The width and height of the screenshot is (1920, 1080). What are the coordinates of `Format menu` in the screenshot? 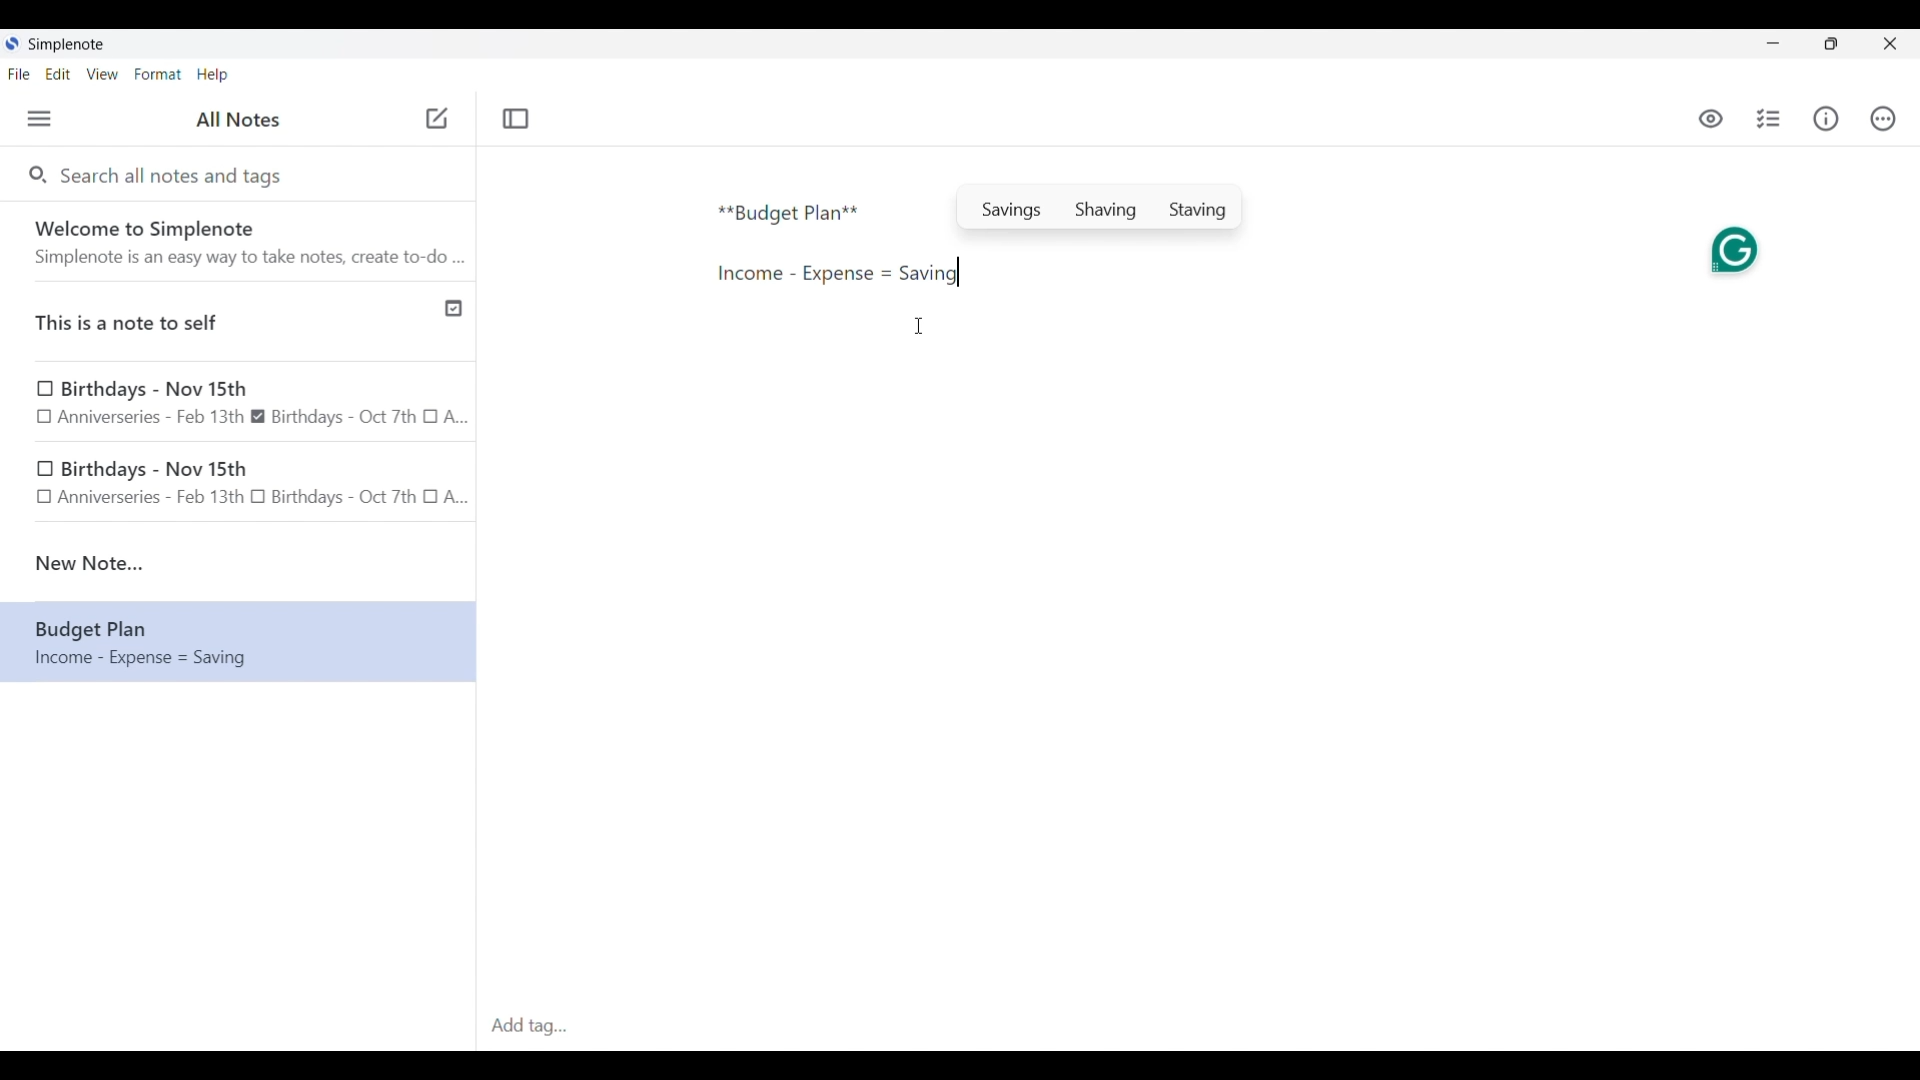 It's located at (158, 74).